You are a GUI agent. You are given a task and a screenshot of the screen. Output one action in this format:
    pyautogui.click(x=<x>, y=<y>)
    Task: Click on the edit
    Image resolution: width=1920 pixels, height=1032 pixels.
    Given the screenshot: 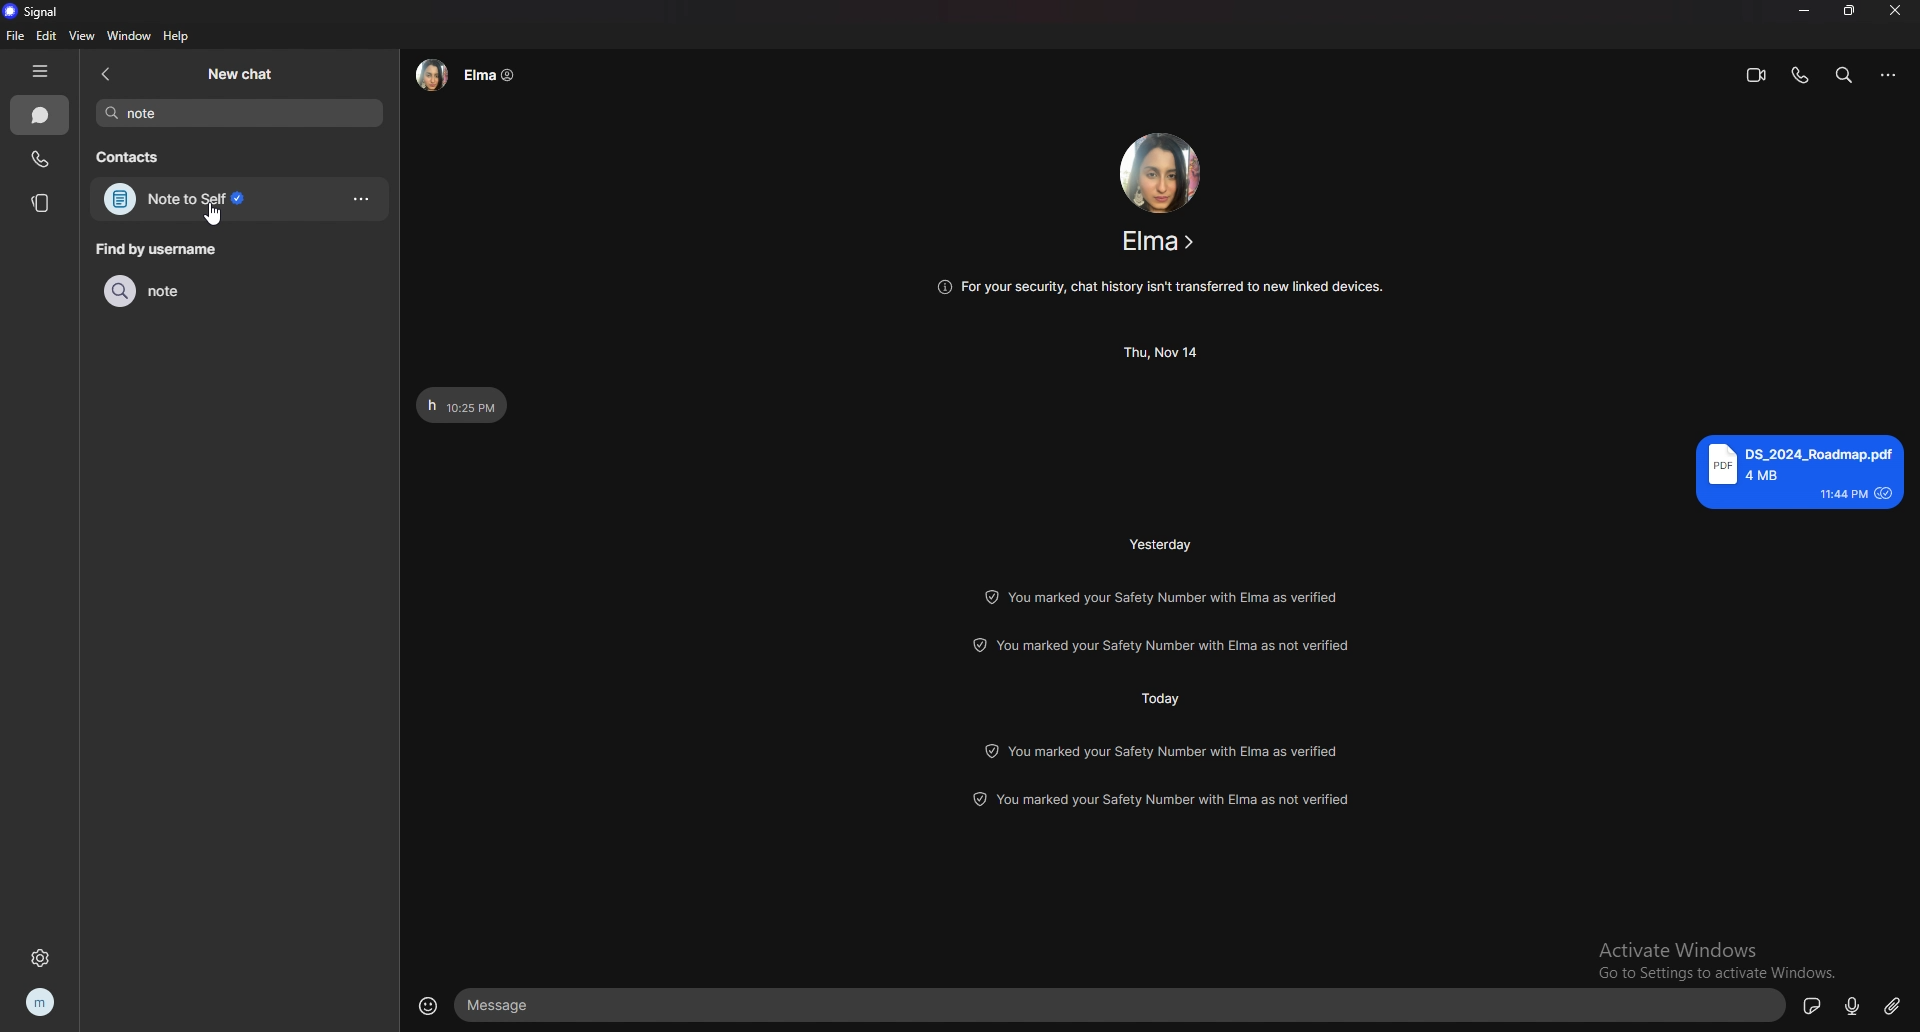 What is the action you would take?
    pyautogui.click(x=47, y=37)
    